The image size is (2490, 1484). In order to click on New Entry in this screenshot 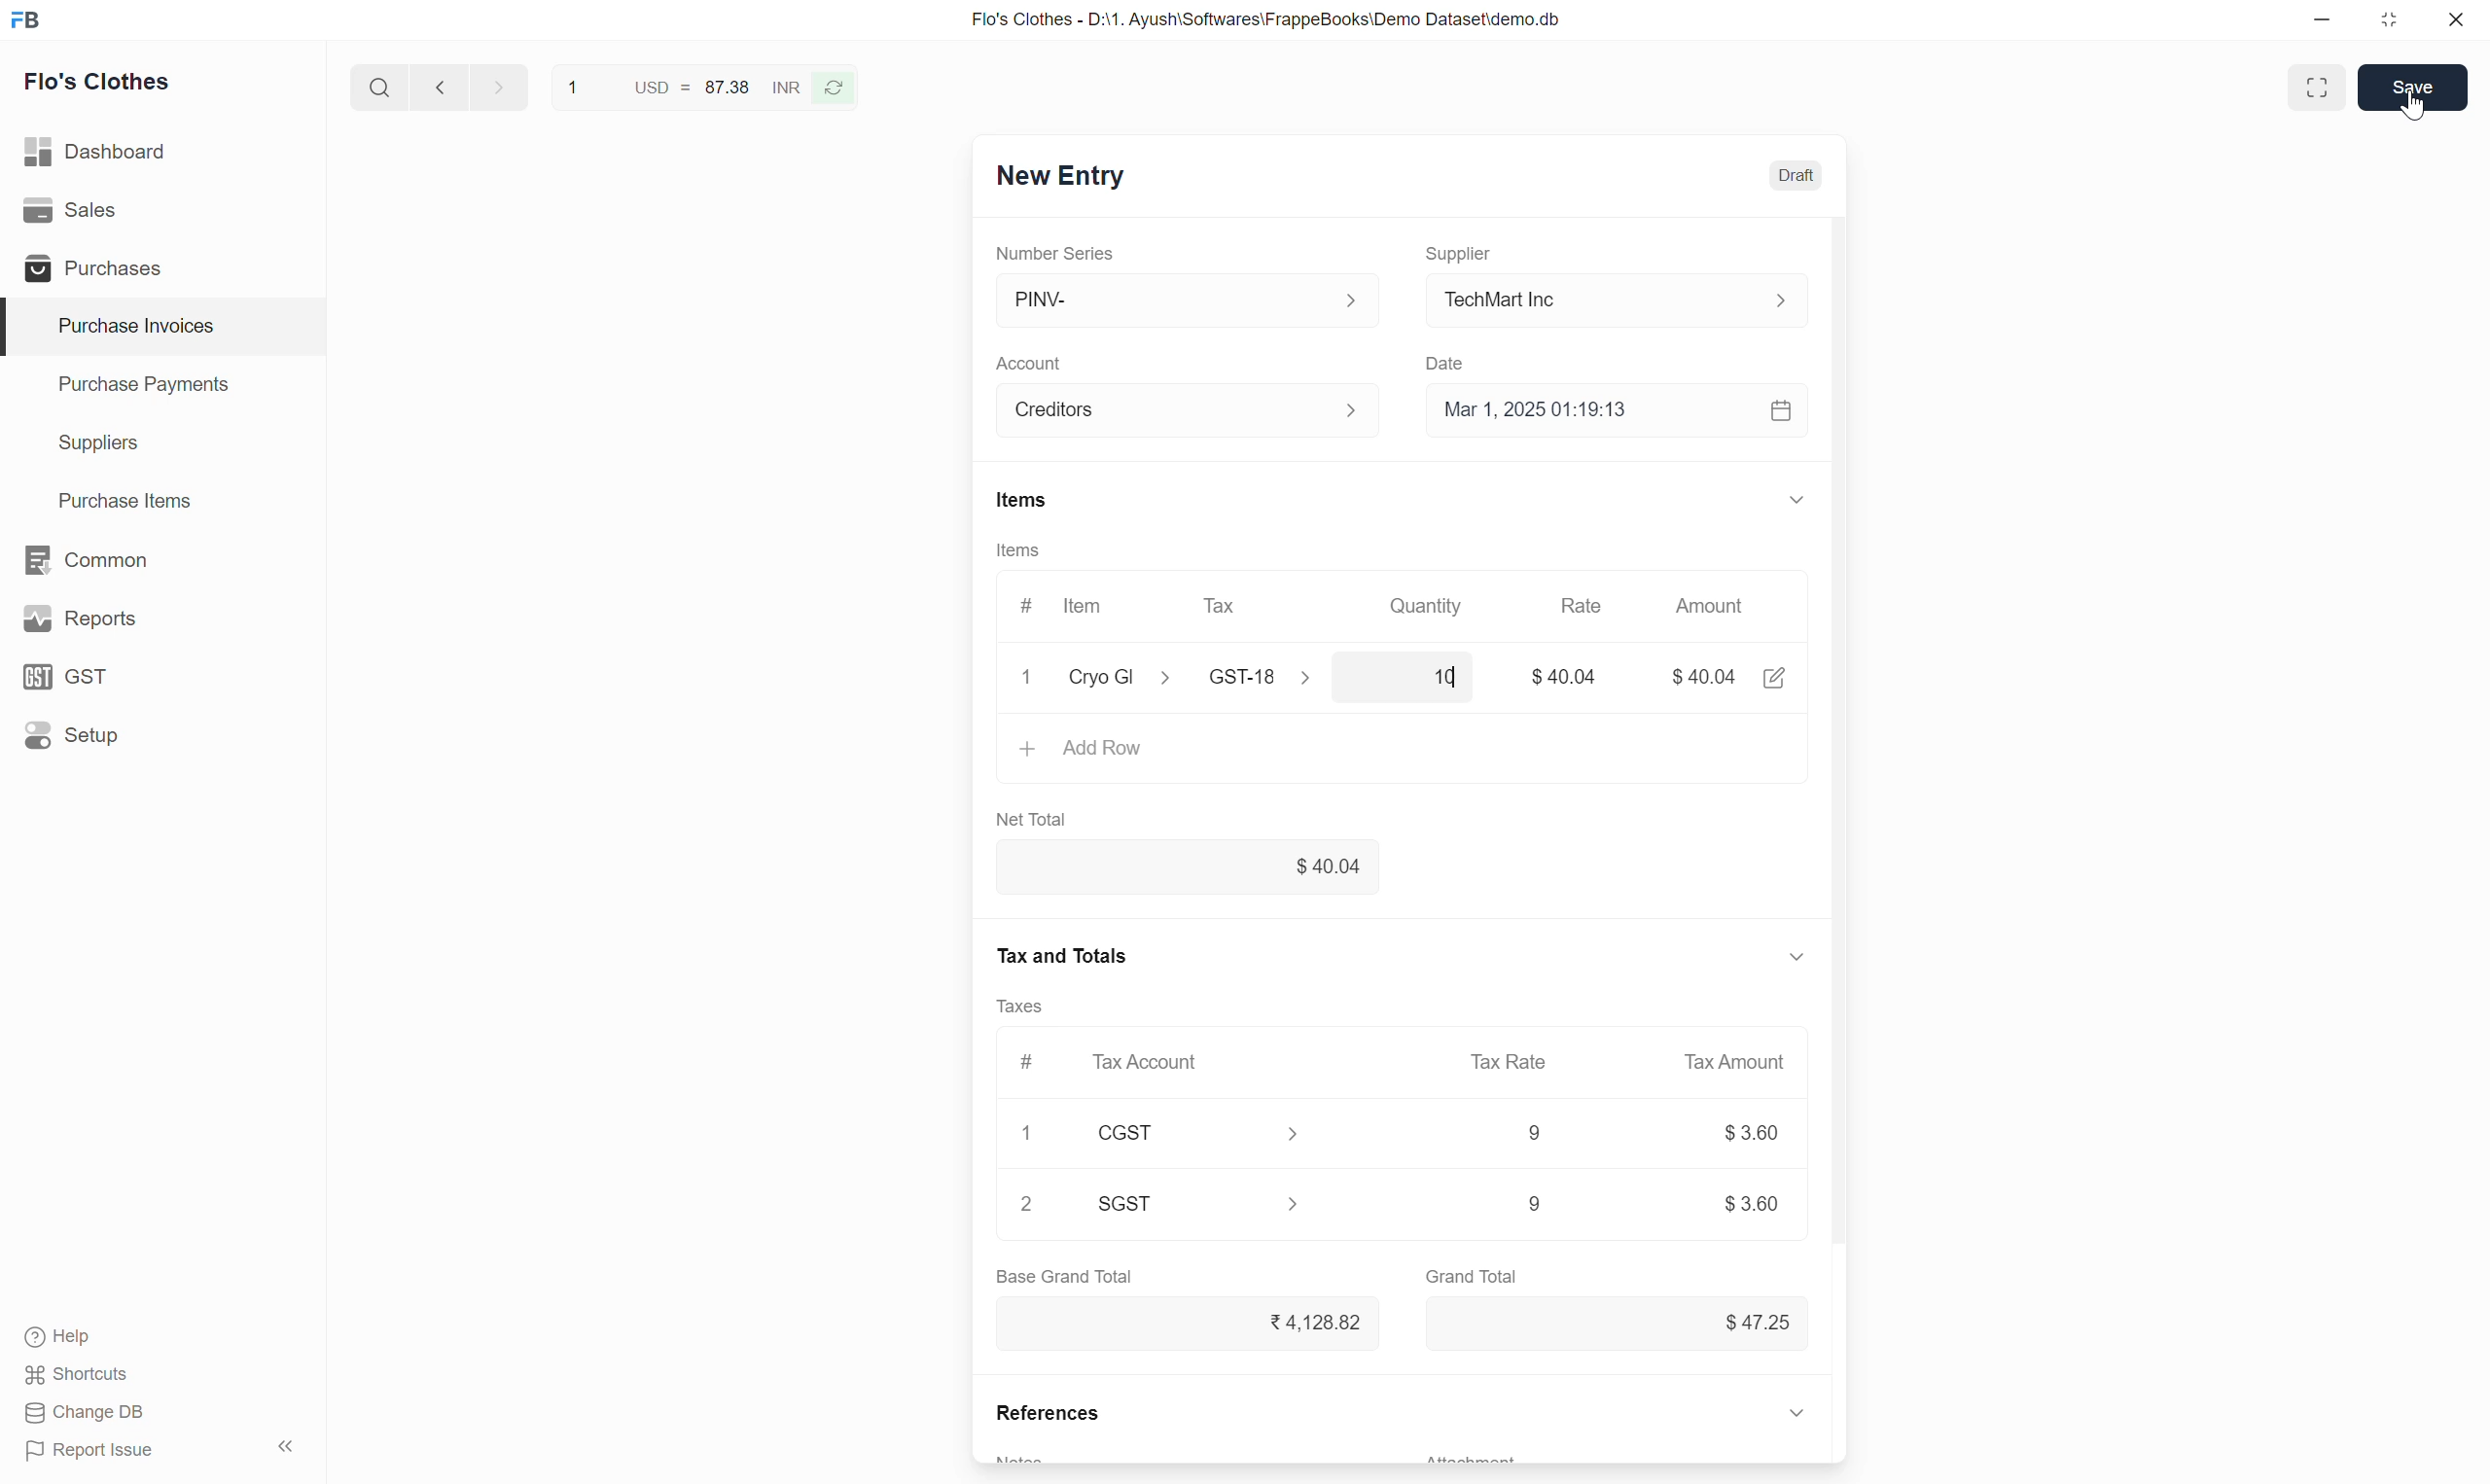, I will do `click(1058, 178)`.